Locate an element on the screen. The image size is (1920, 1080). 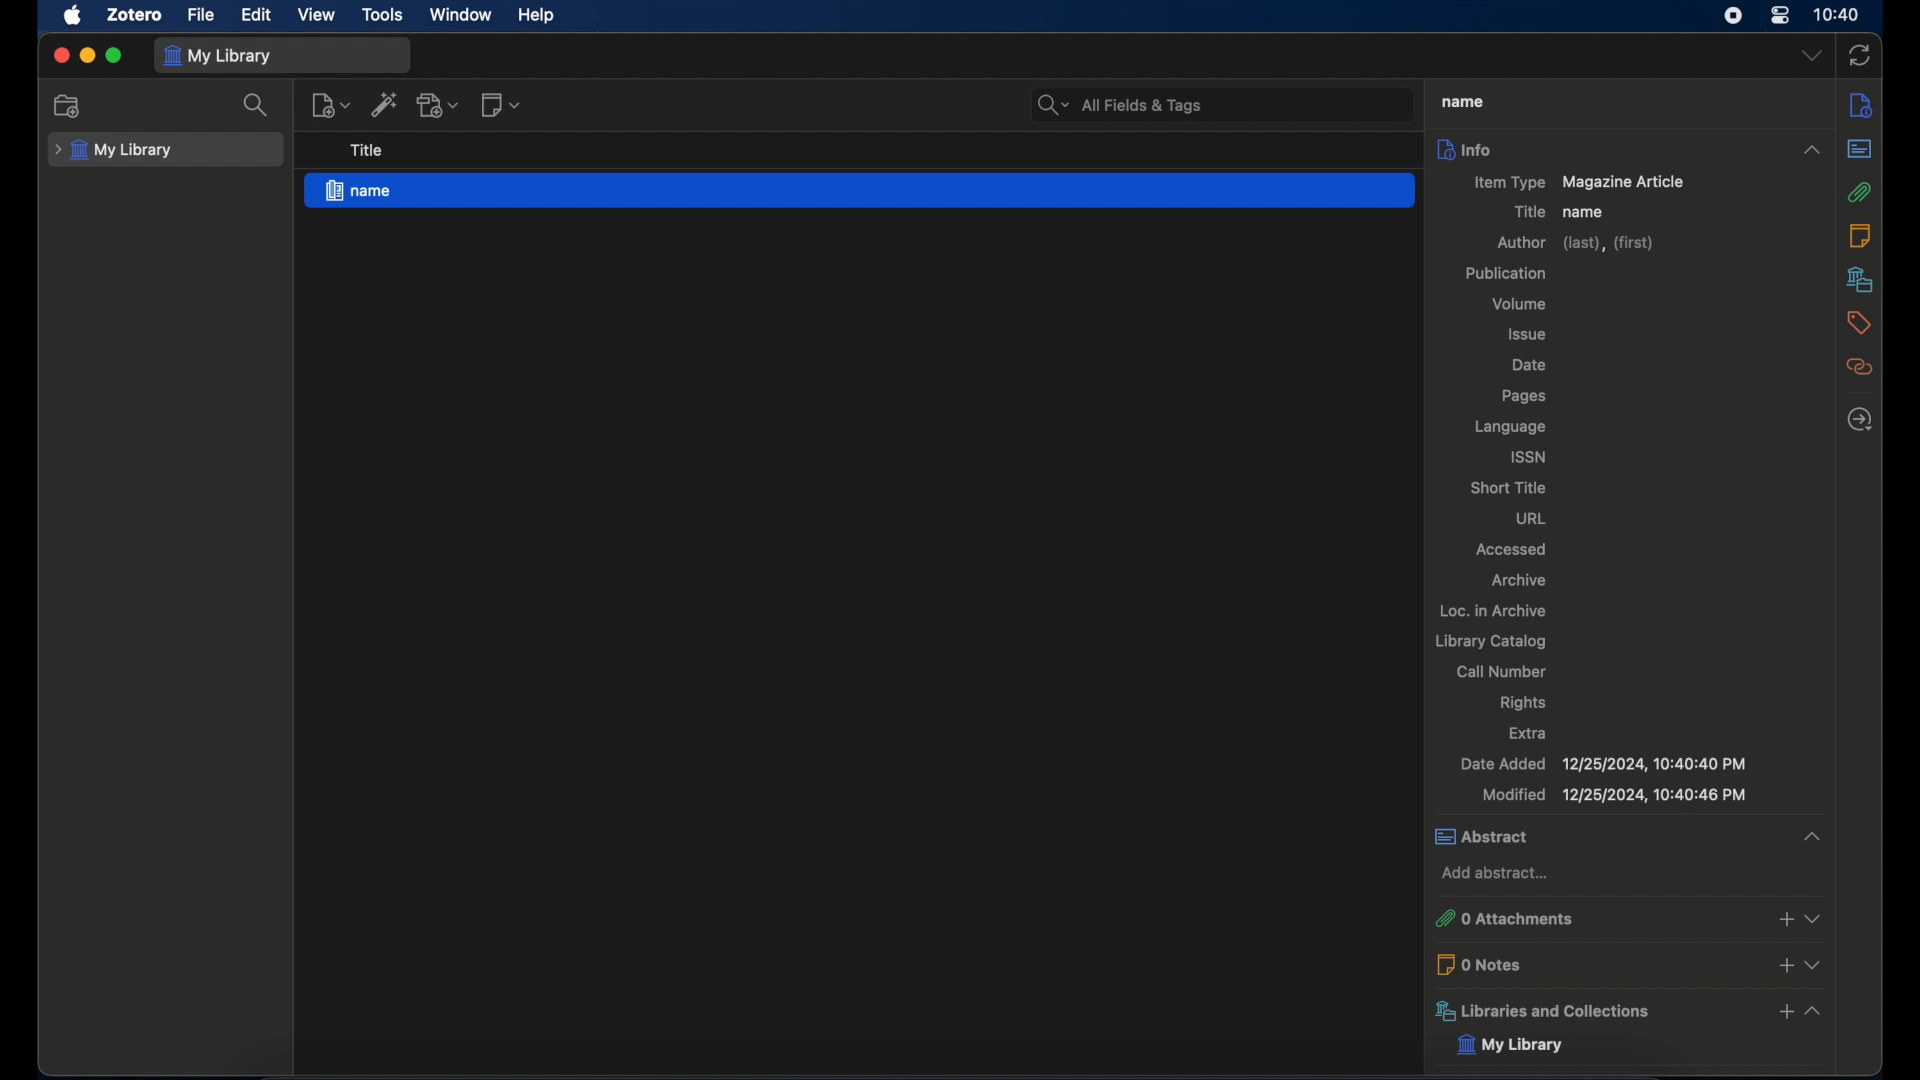
date is located at coordinates (1532, 365).